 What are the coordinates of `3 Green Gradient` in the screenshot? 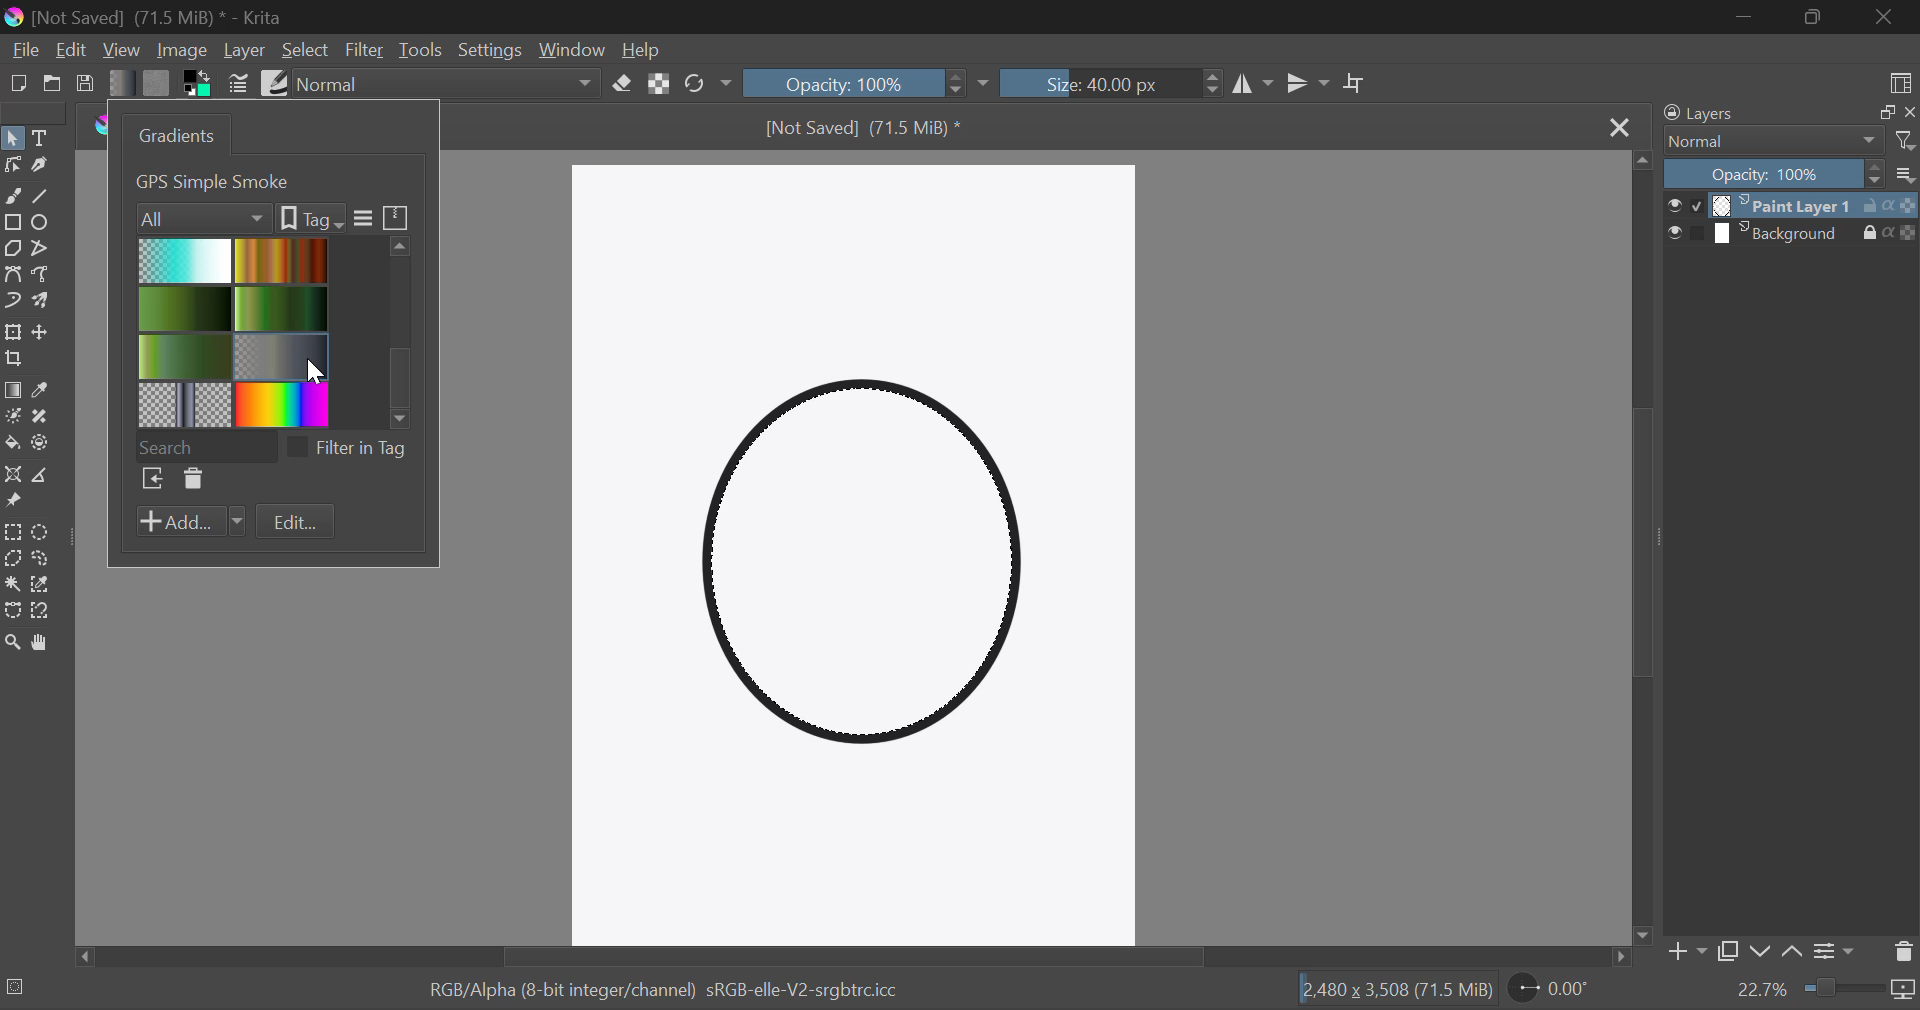 It's located at (187, 357).